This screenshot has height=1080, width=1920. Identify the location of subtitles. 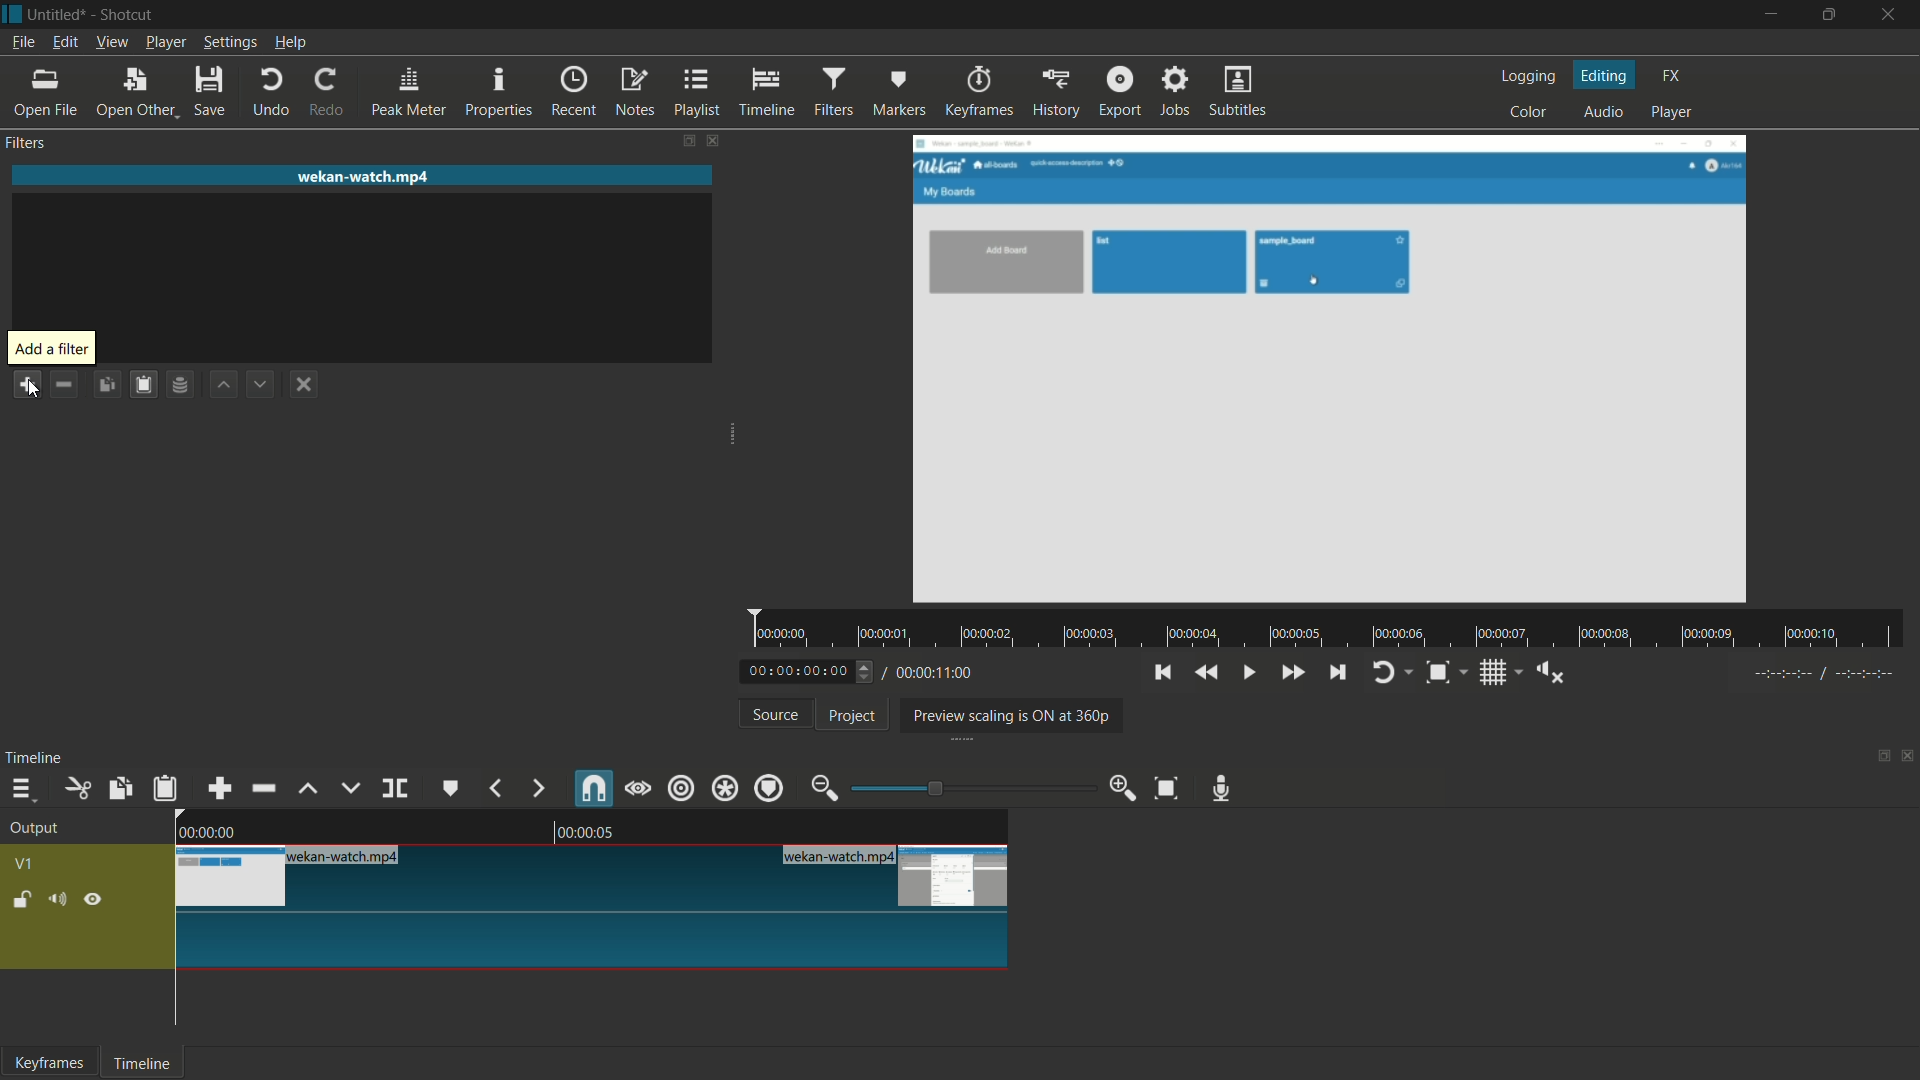
(1240, 91).